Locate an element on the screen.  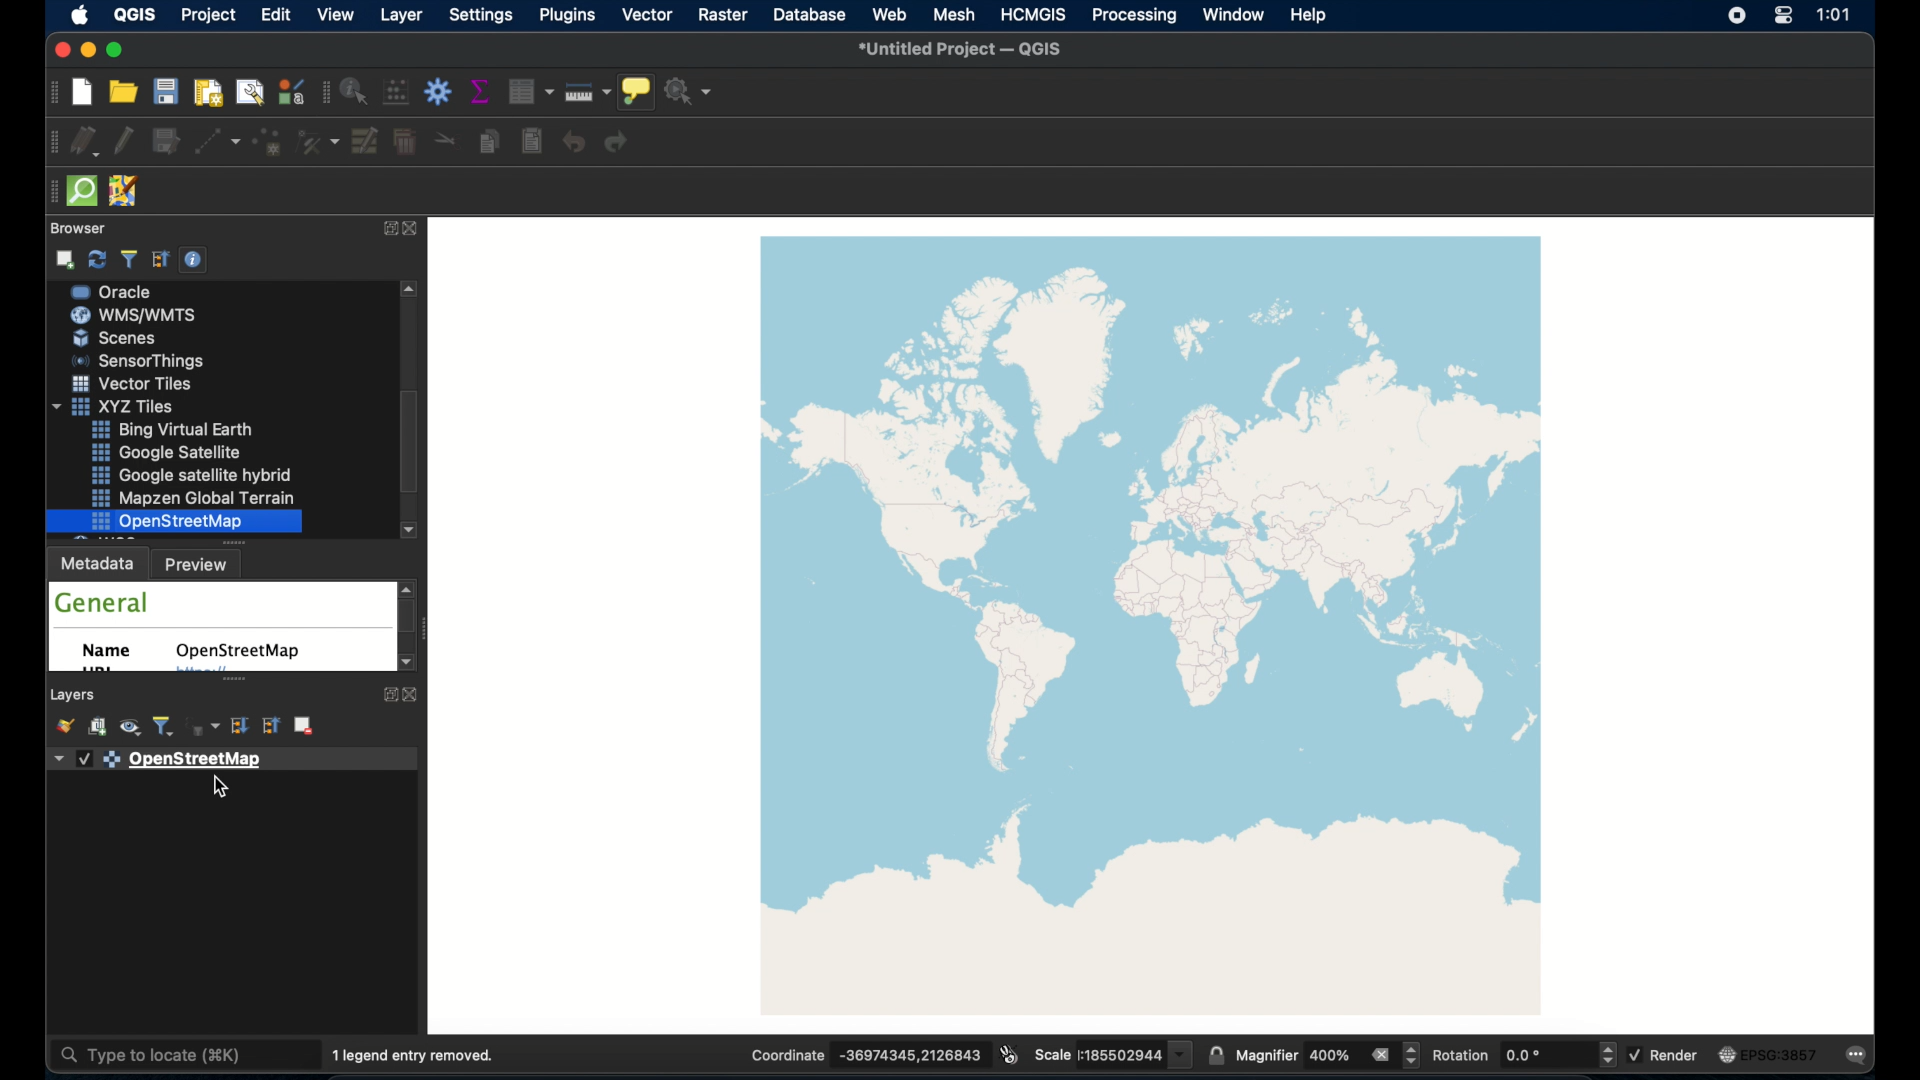
screen recorder is located at coordinates (1734, 14).